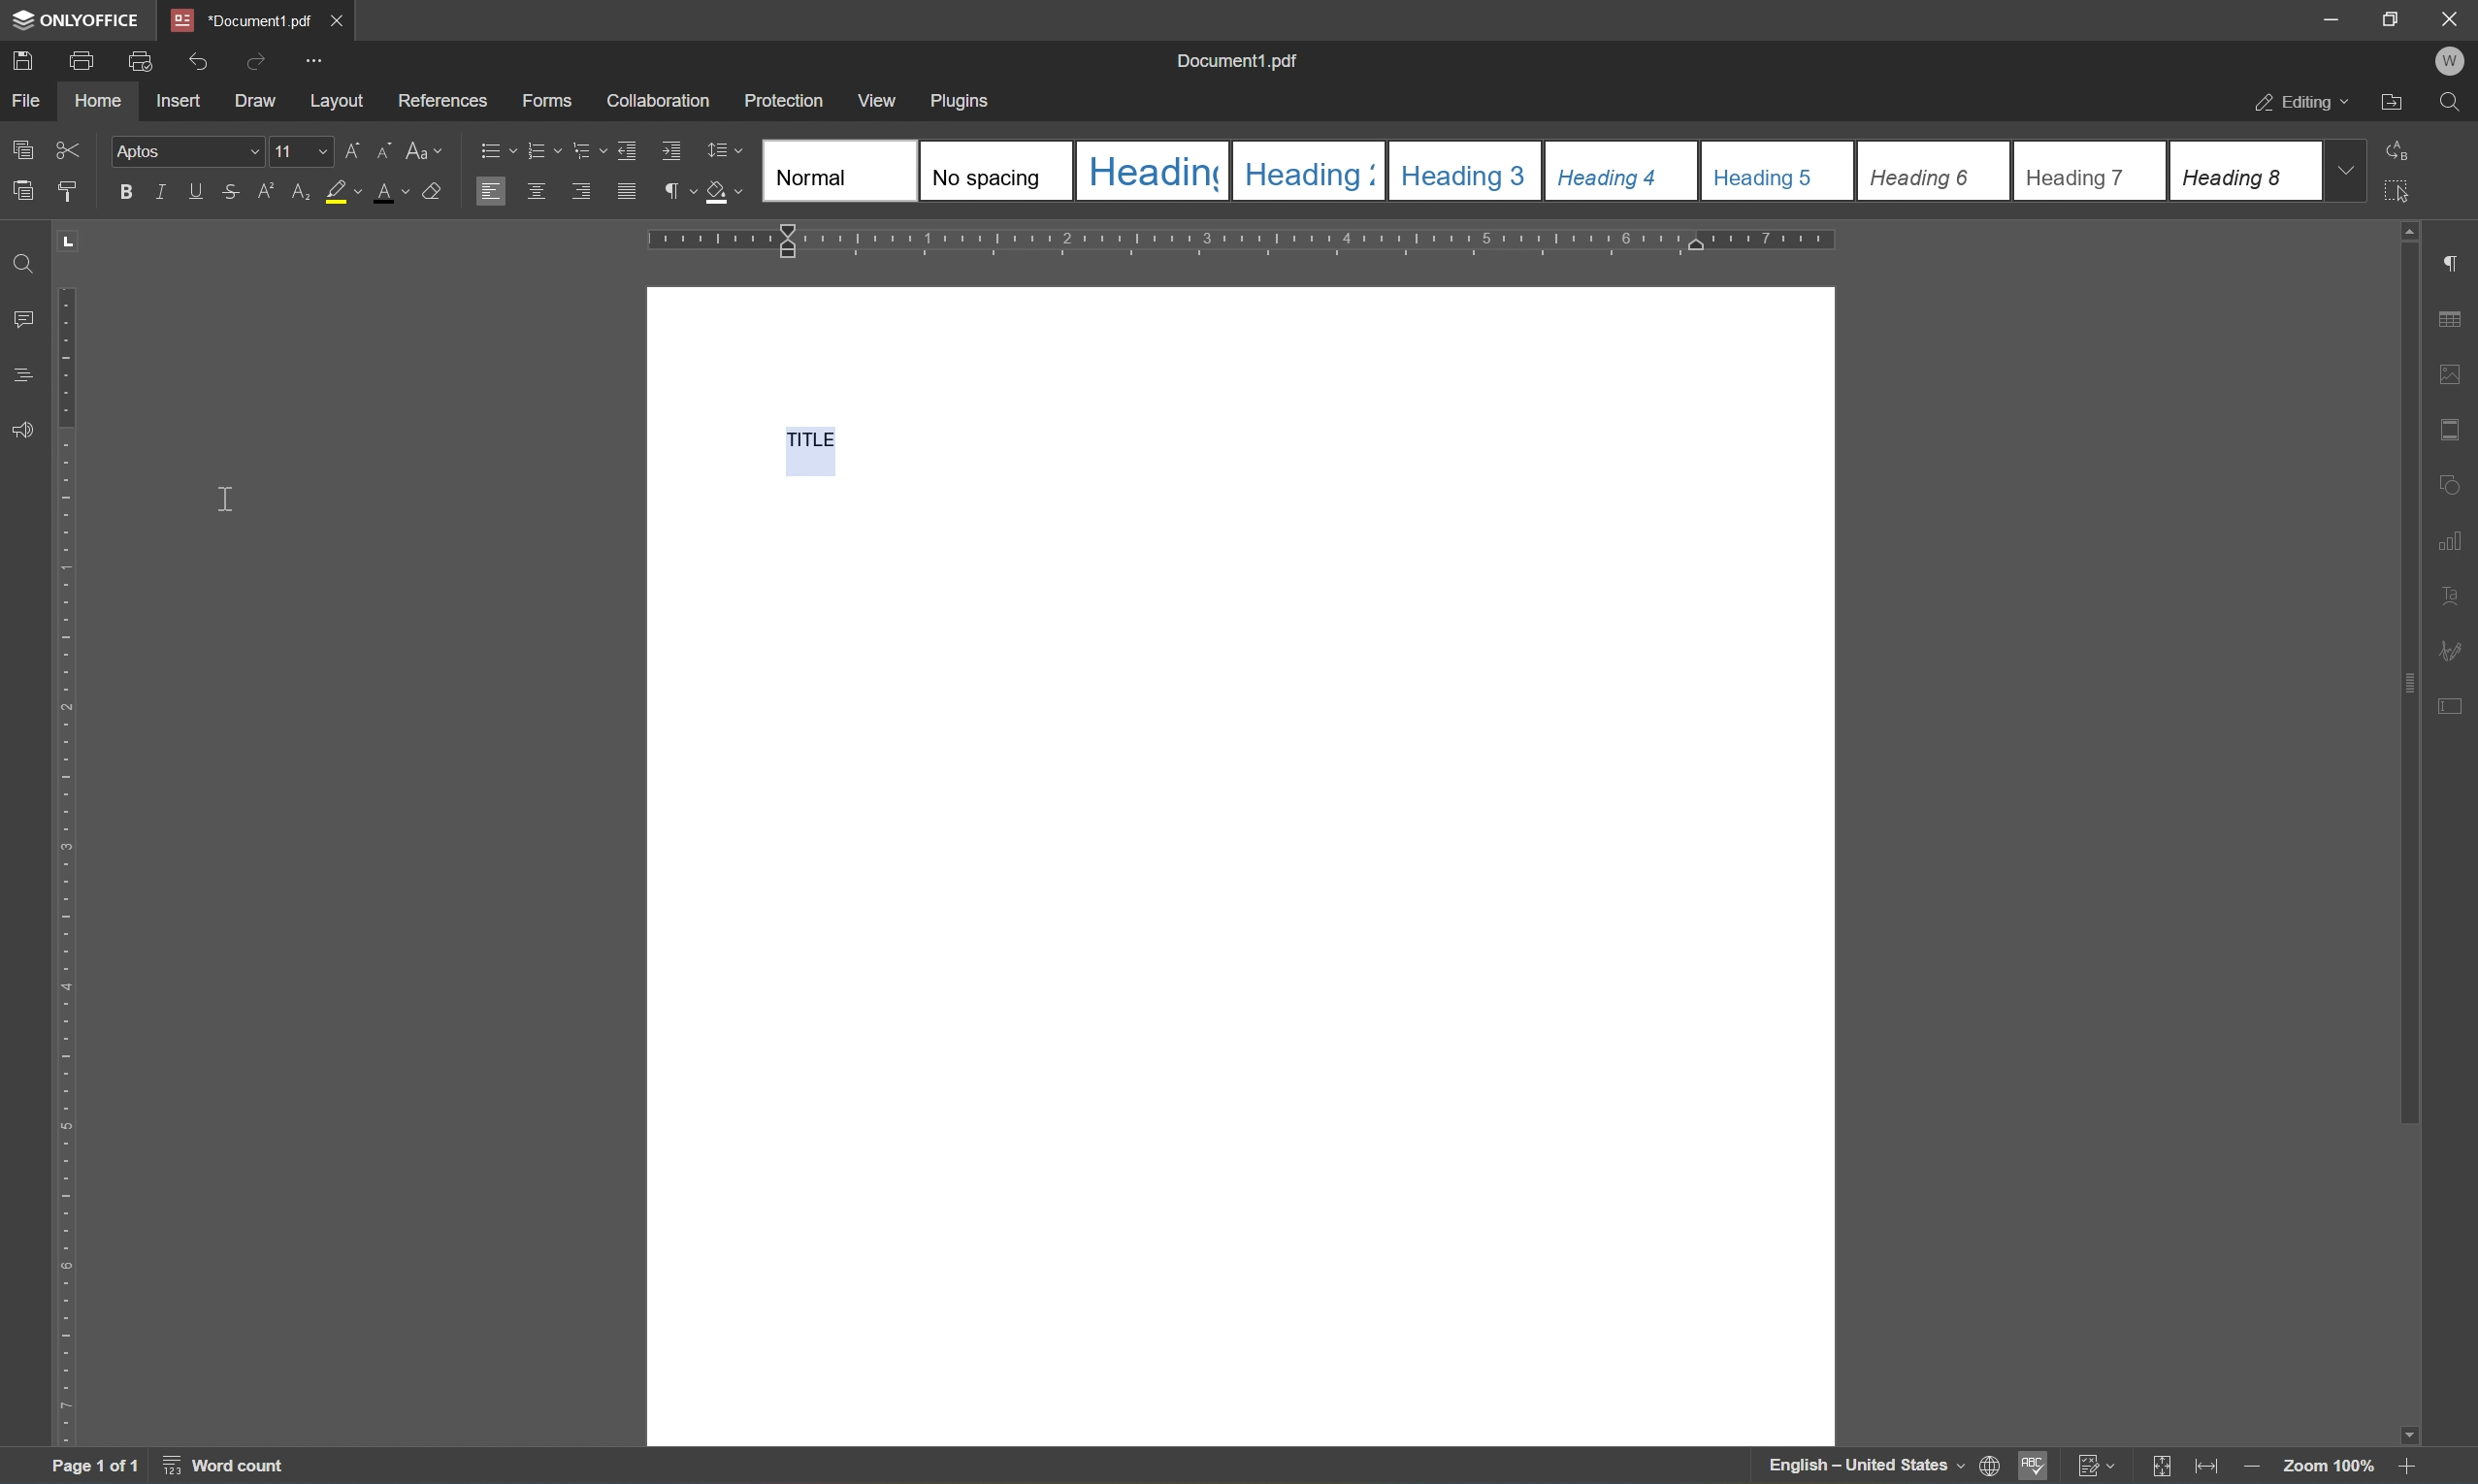 This screenshot has width=2478, height=1484. What do you see at coordinates (318, 59) in the screenshot?
I see `customize quick access toolbar` at bounding box center [318, 59].